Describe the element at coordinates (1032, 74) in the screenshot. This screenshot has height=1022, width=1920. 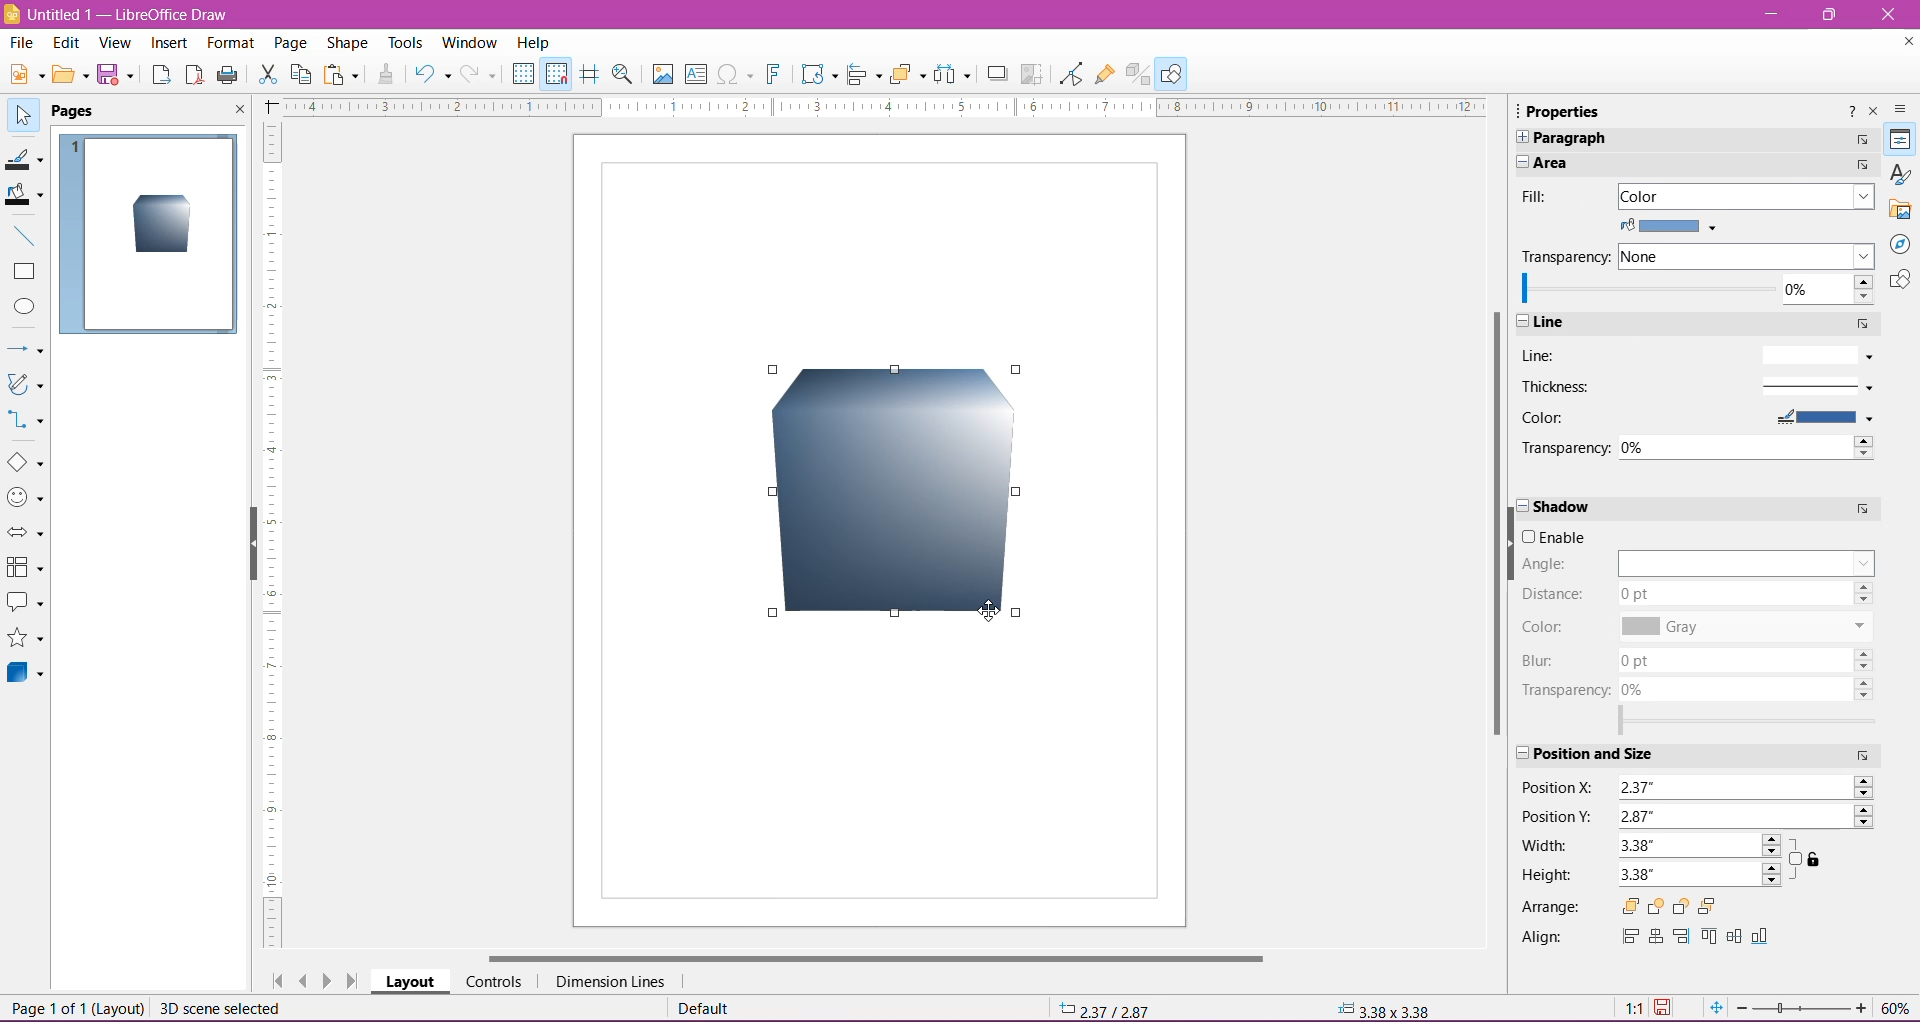
I see `Crop Image` at that location.